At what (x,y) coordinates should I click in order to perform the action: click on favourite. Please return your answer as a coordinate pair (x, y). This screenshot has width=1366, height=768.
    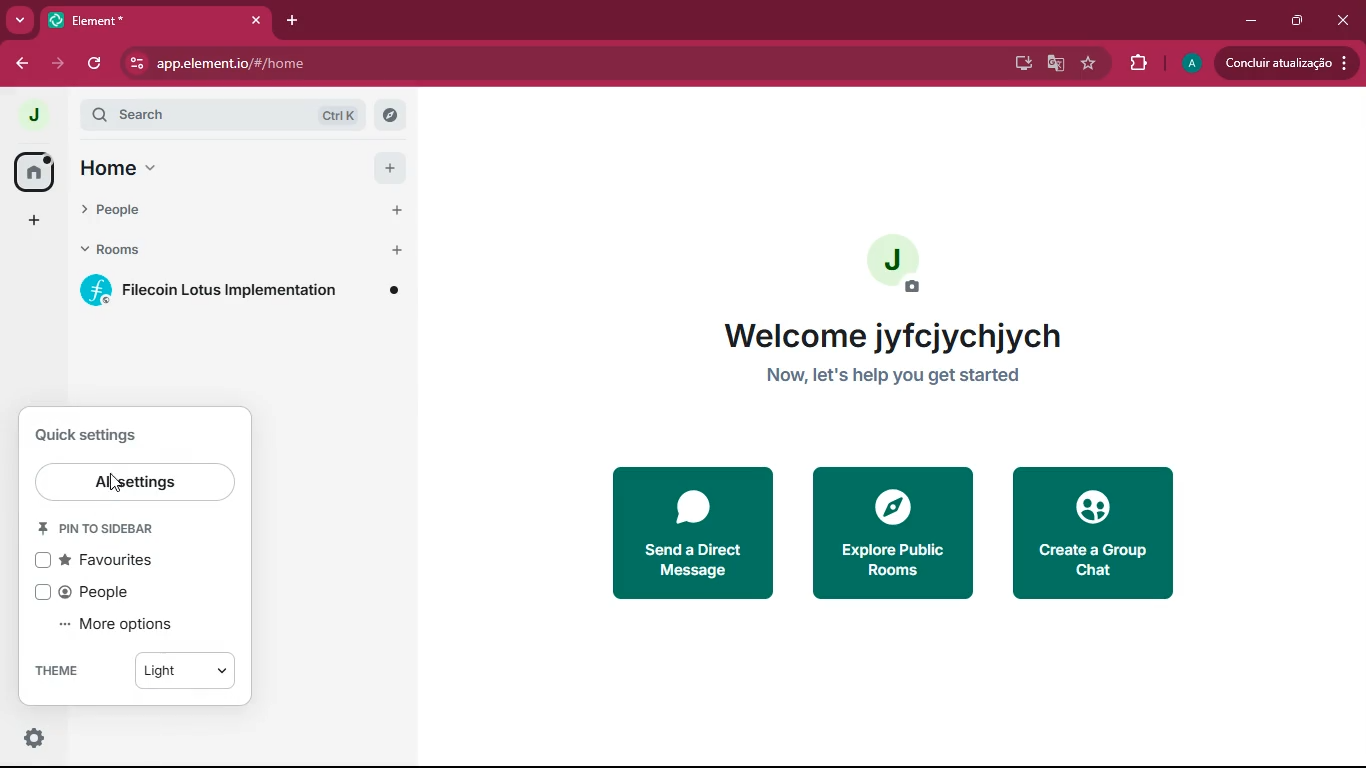
    Looking at the image, I should click on (1091, 64).